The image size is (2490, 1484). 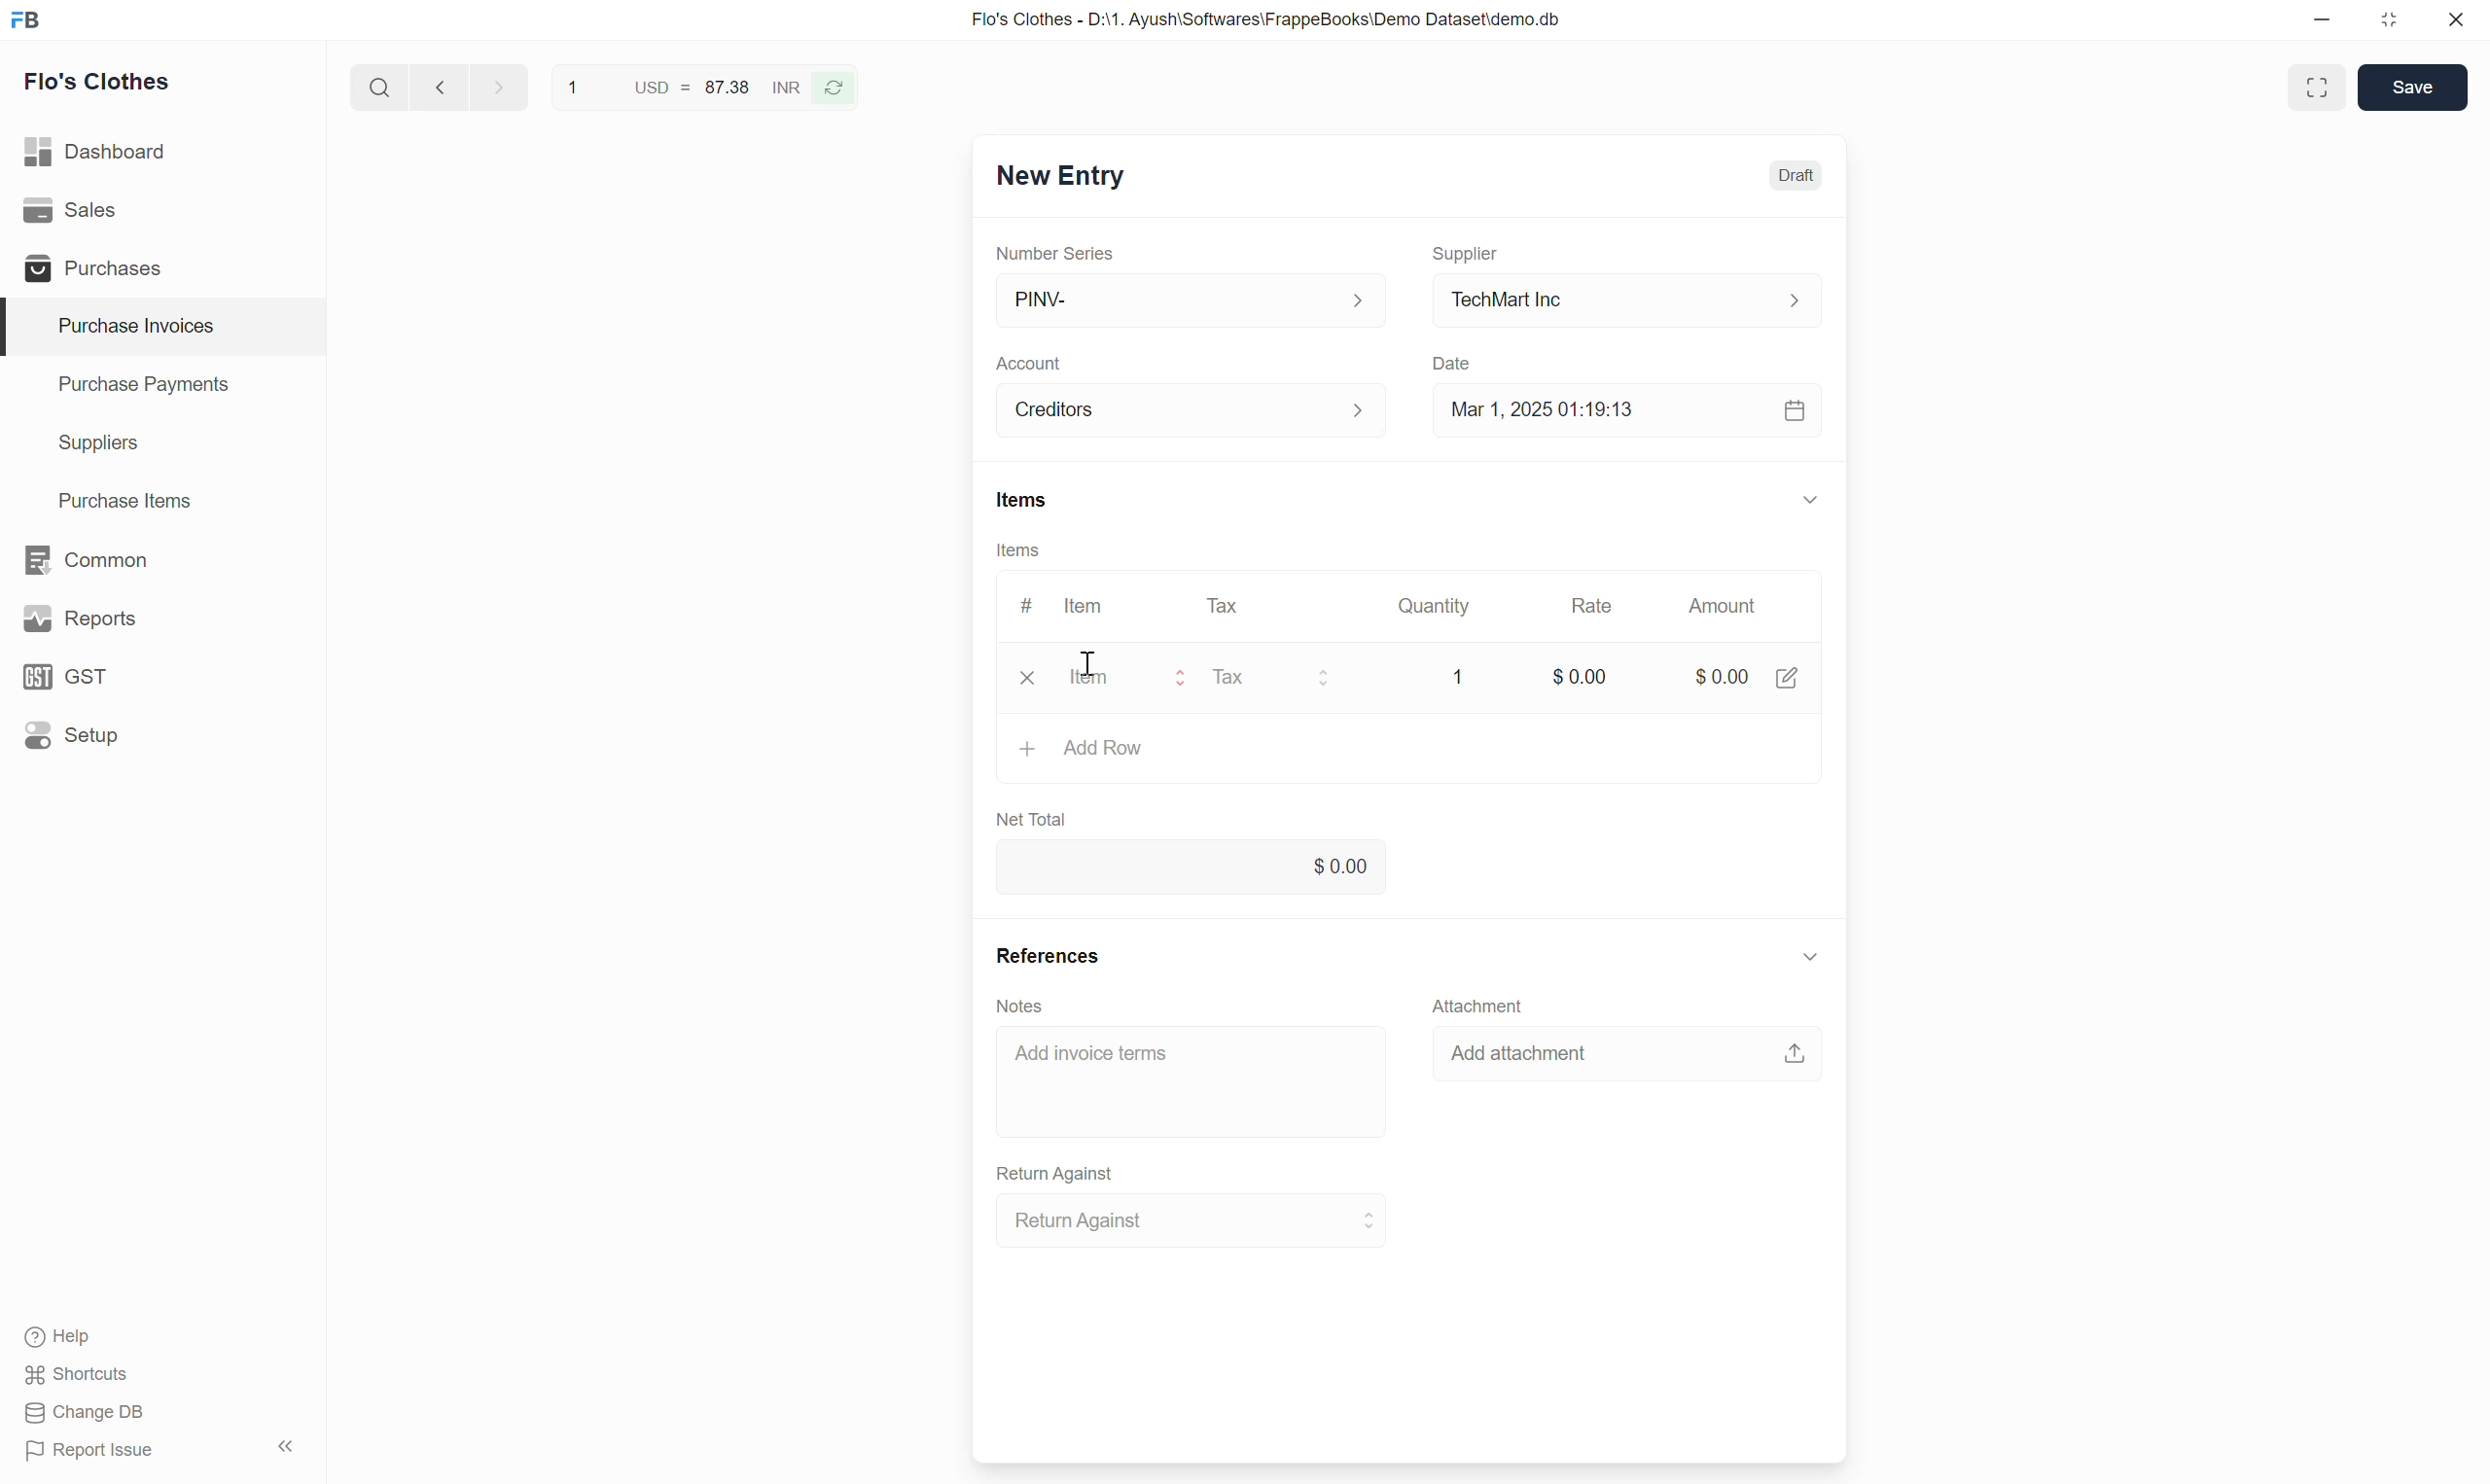 I want to click on Setup, so click(x=76, y=735).